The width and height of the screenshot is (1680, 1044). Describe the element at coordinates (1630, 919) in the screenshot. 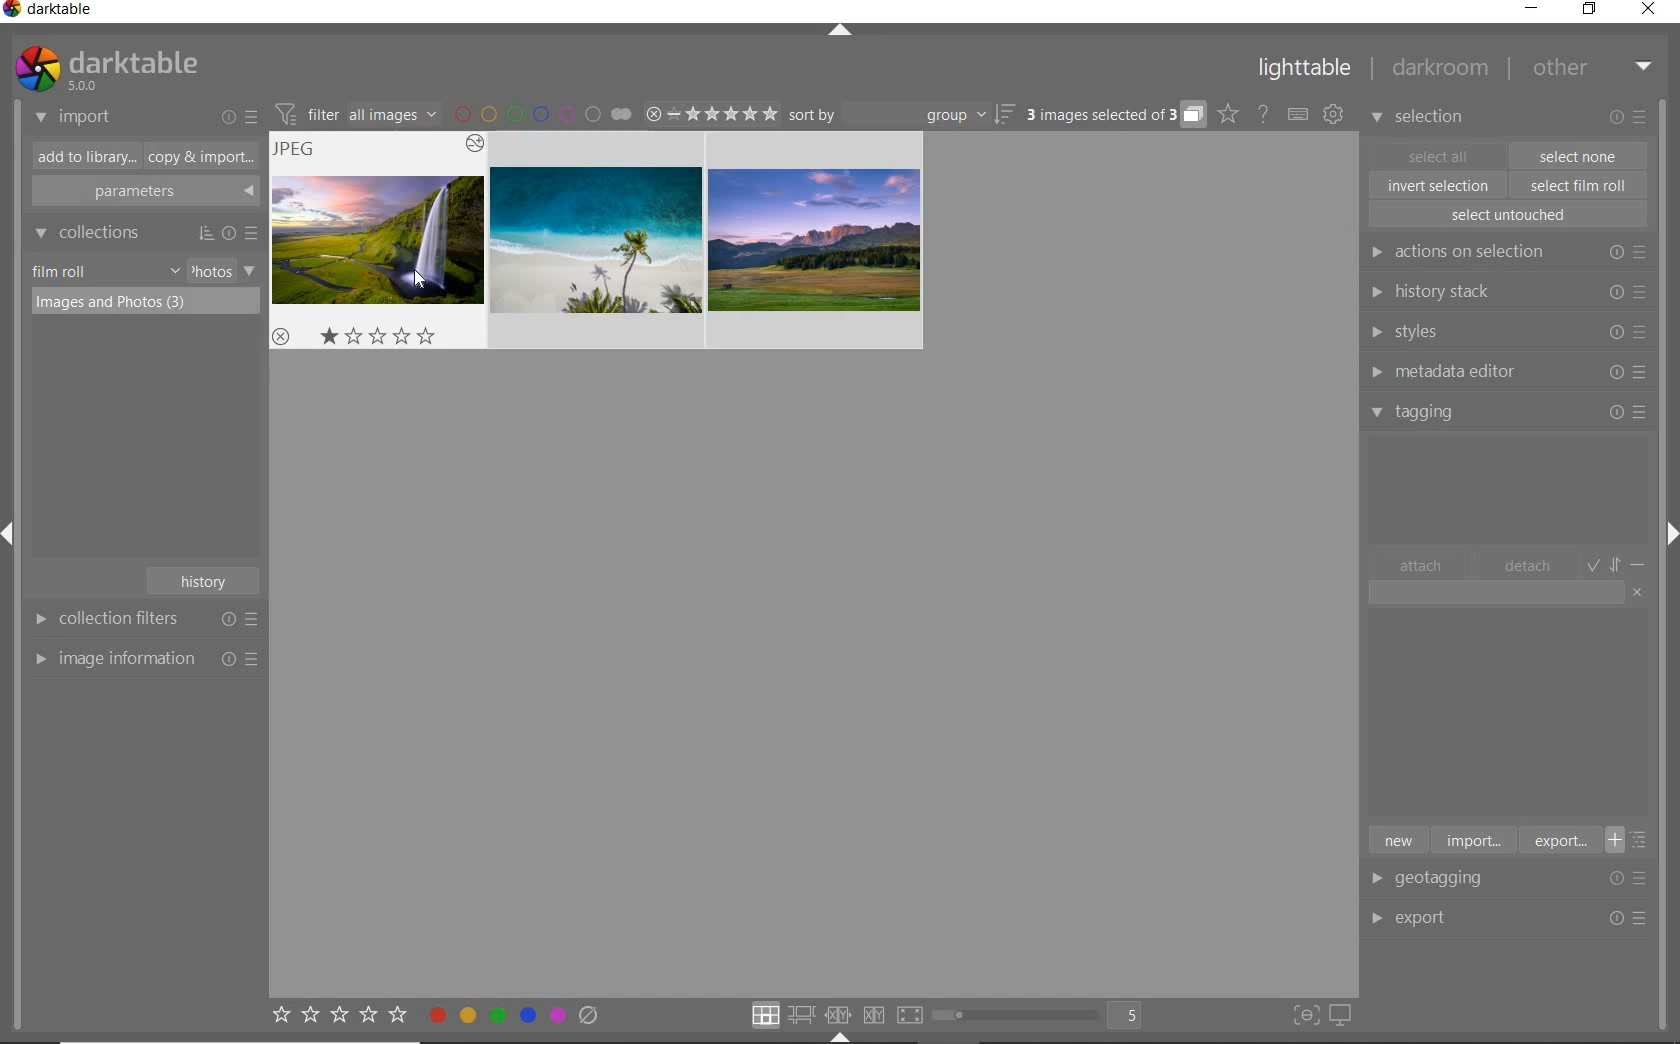

I see `Options` at that location.